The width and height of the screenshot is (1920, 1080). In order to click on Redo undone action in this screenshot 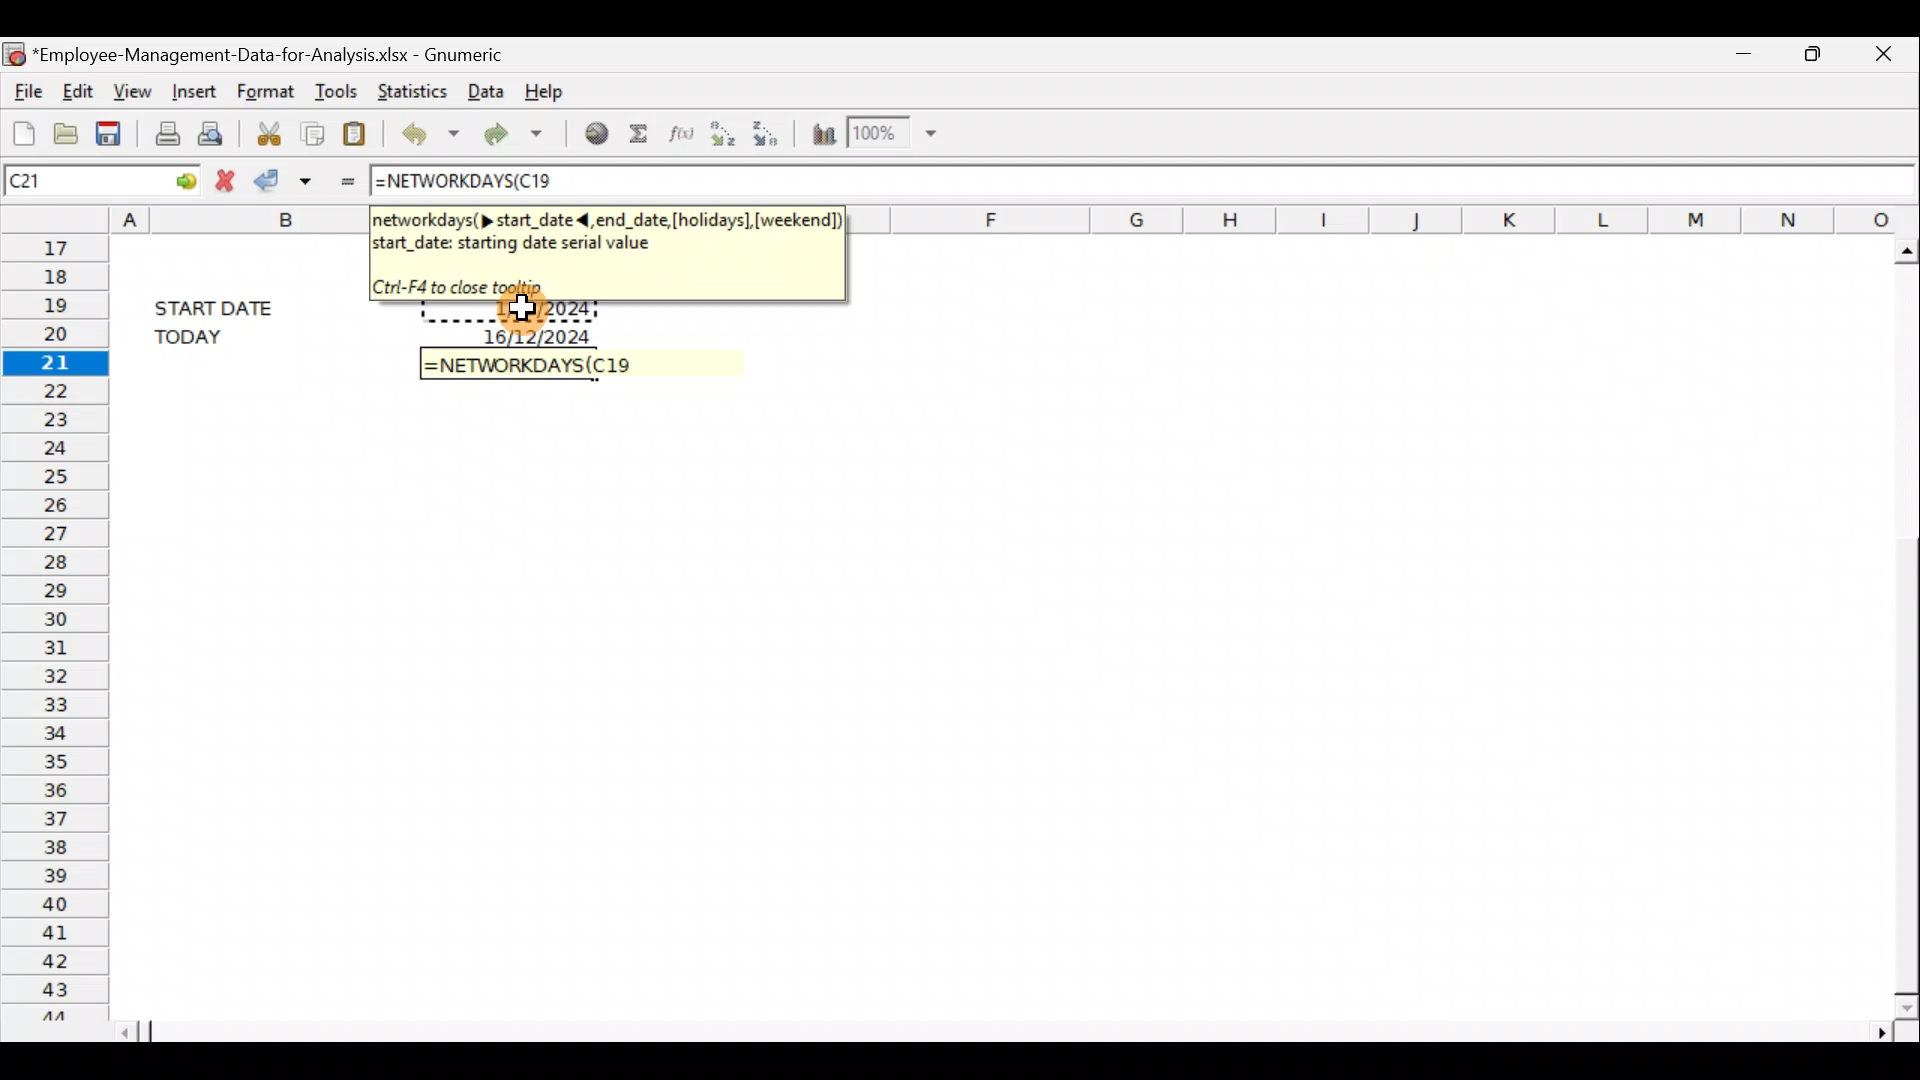, I will do `click(509, 133)`.